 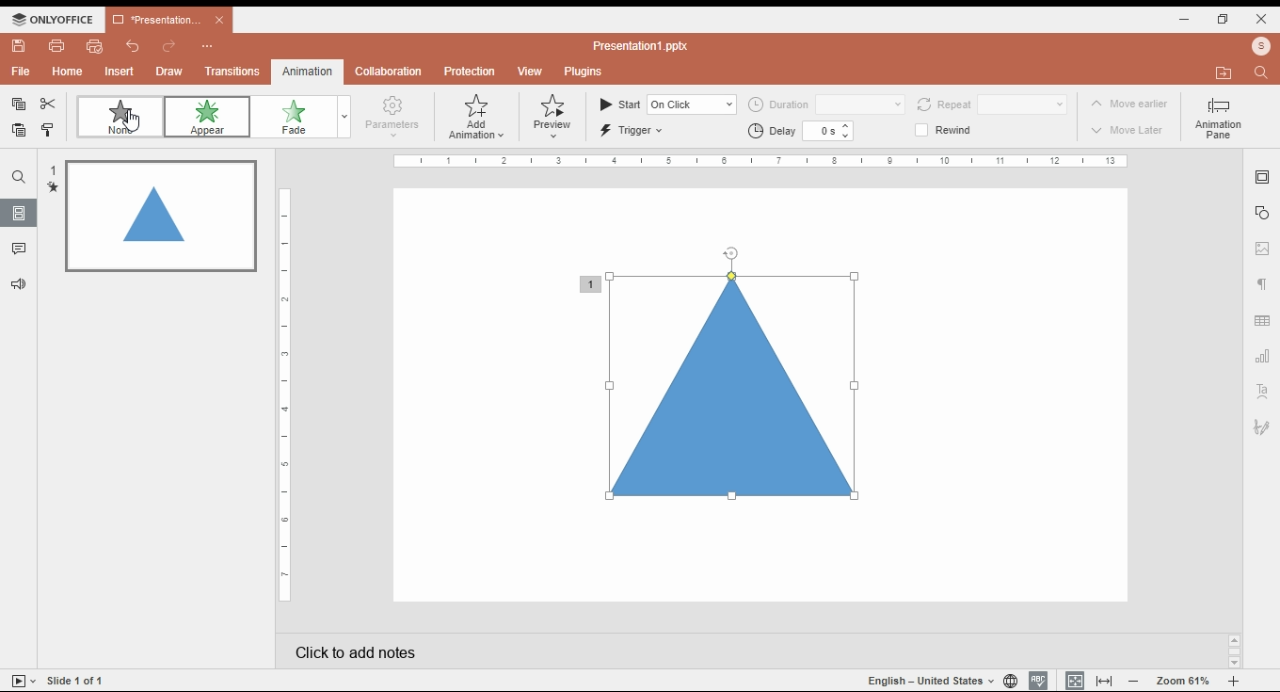 What do you see at coordinates (1225, 18) in the screenshot?
I see `restore` at bounding box center [1225, 18].